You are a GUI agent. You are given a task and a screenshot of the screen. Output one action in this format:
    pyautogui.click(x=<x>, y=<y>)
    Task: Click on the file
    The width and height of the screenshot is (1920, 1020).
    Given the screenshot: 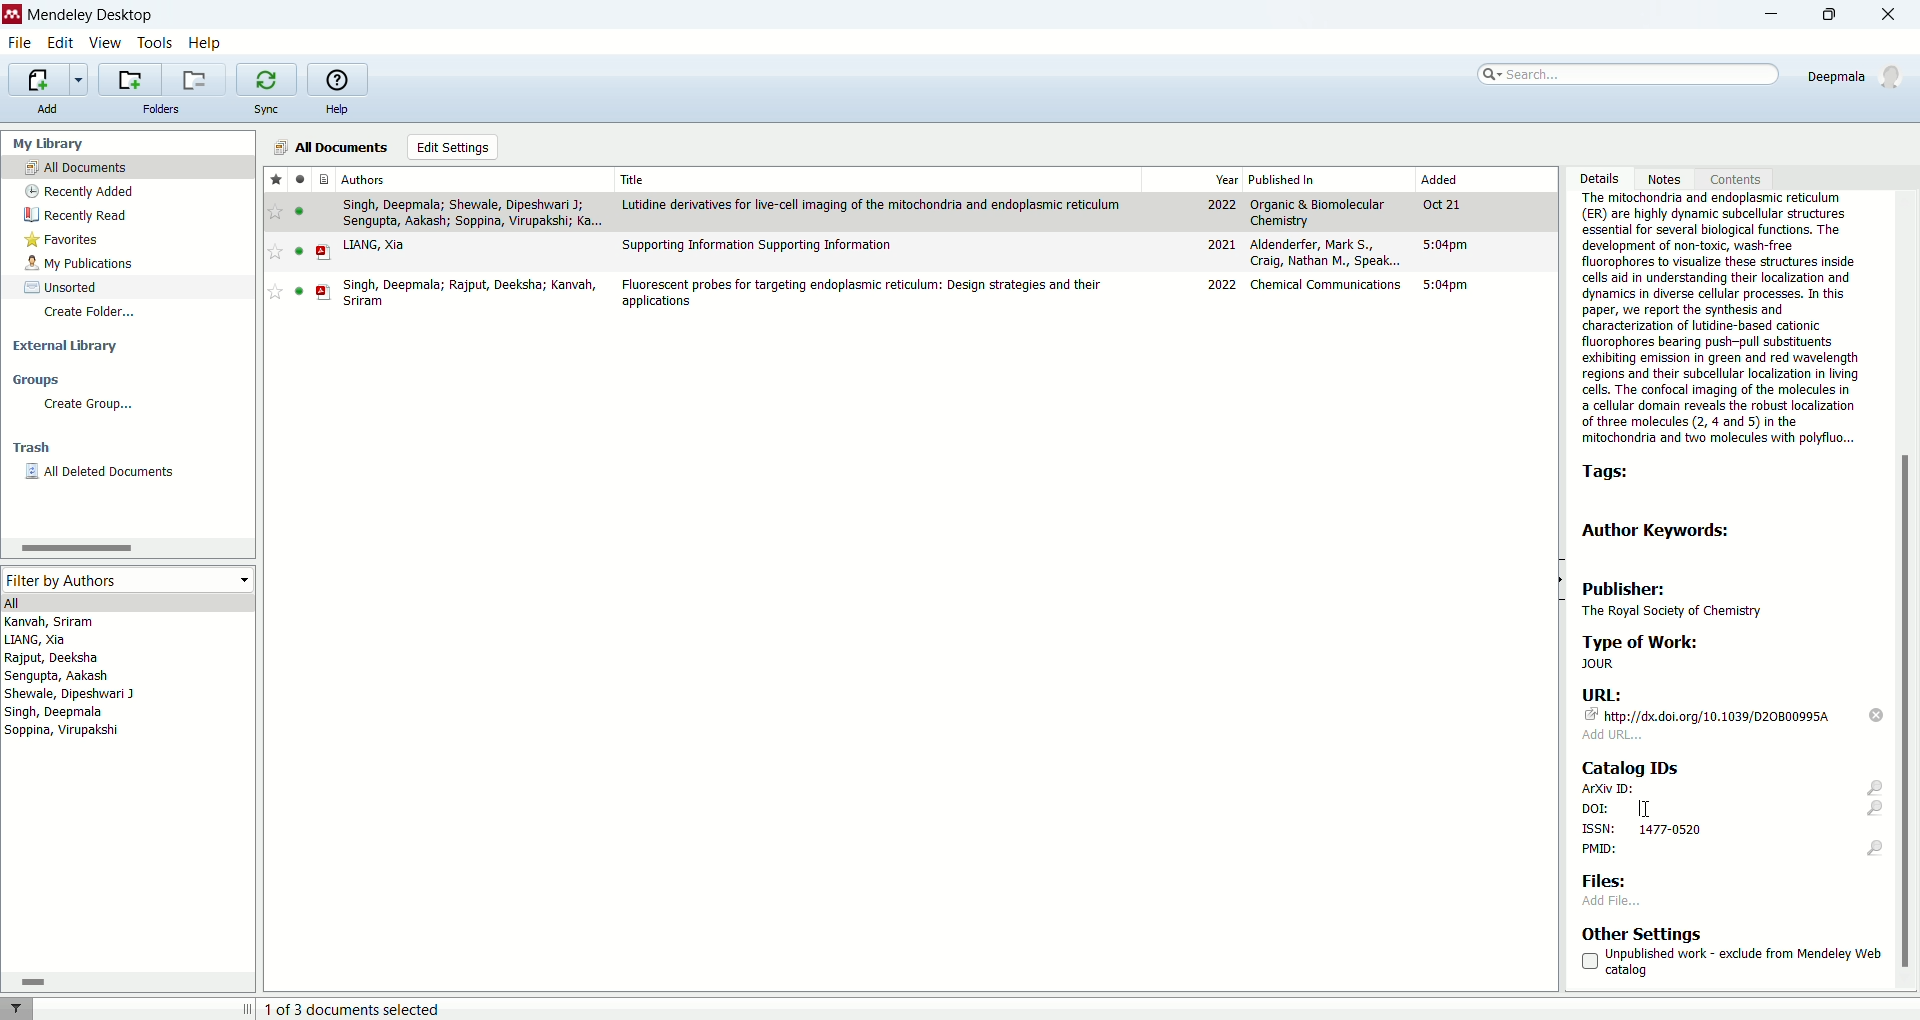 What is the action you would take?
    pyautogui.click(x=20, y=44)
    